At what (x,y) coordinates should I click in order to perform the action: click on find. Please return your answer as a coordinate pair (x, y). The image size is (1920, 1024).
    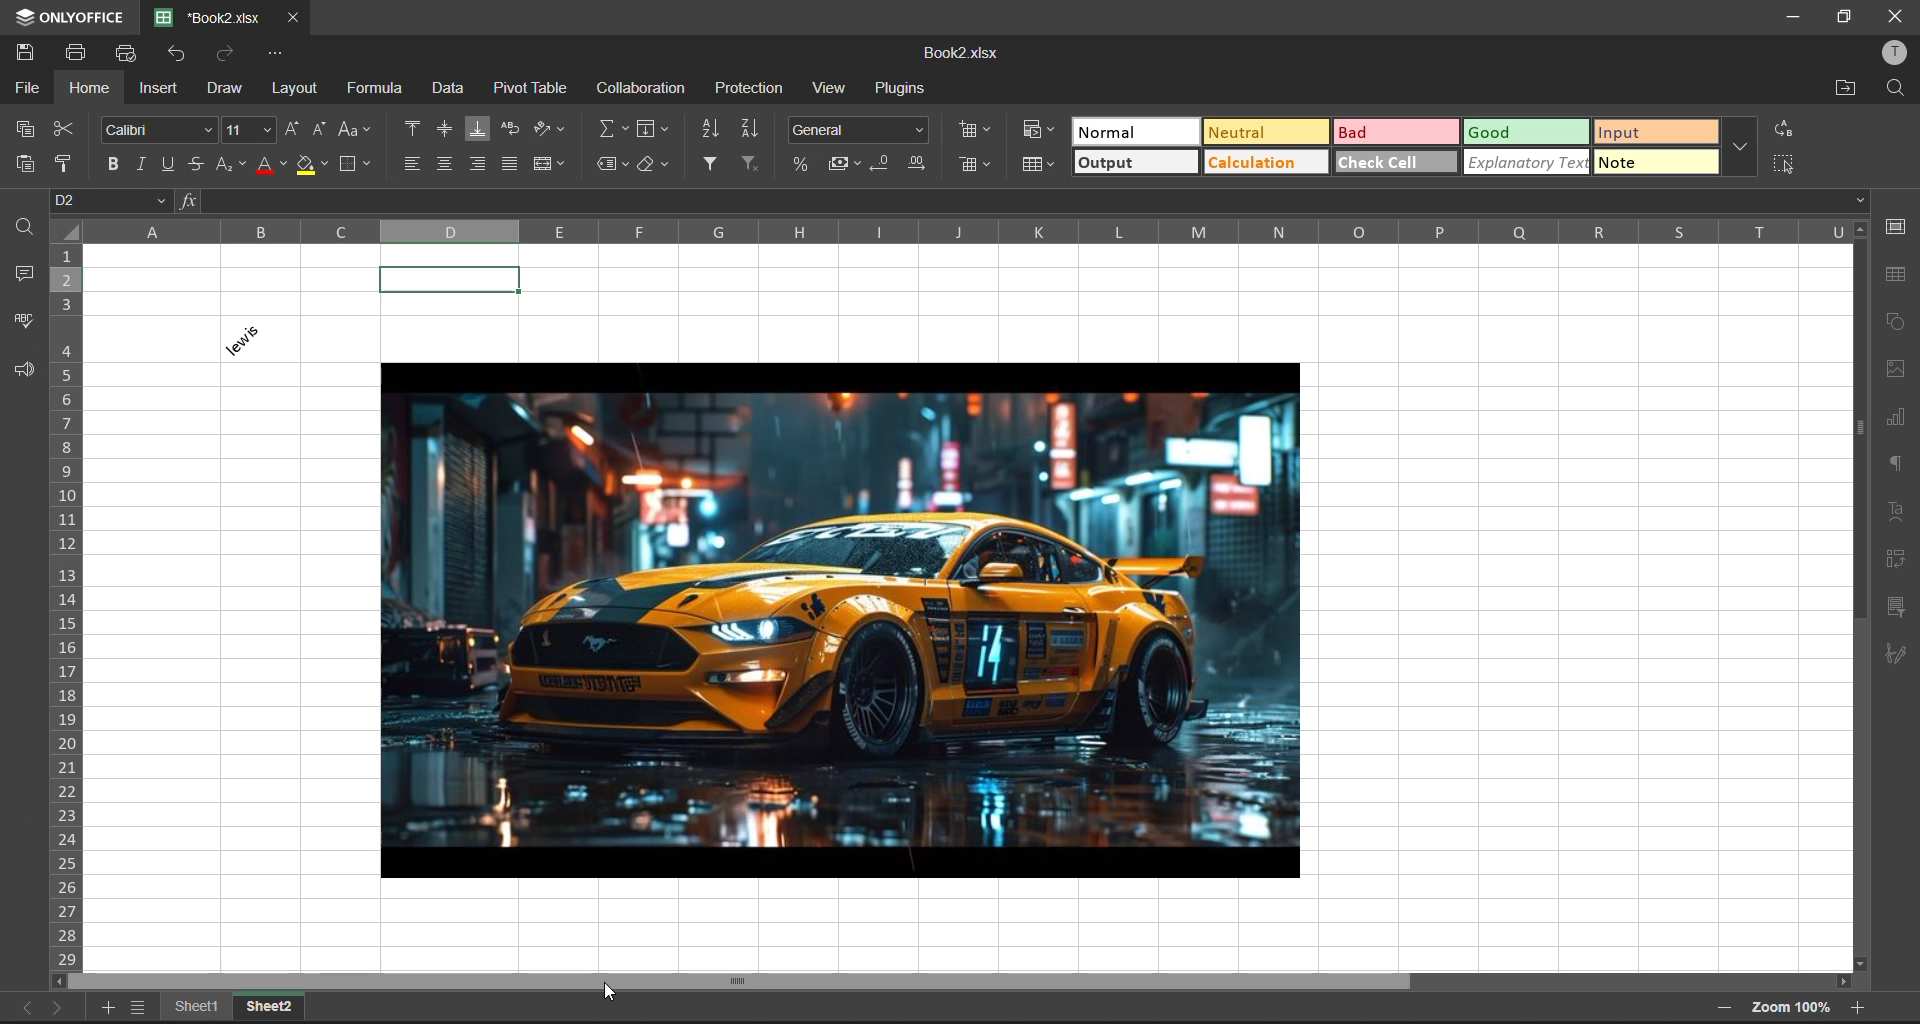
    Looking at the image, I should click on (22, 227).